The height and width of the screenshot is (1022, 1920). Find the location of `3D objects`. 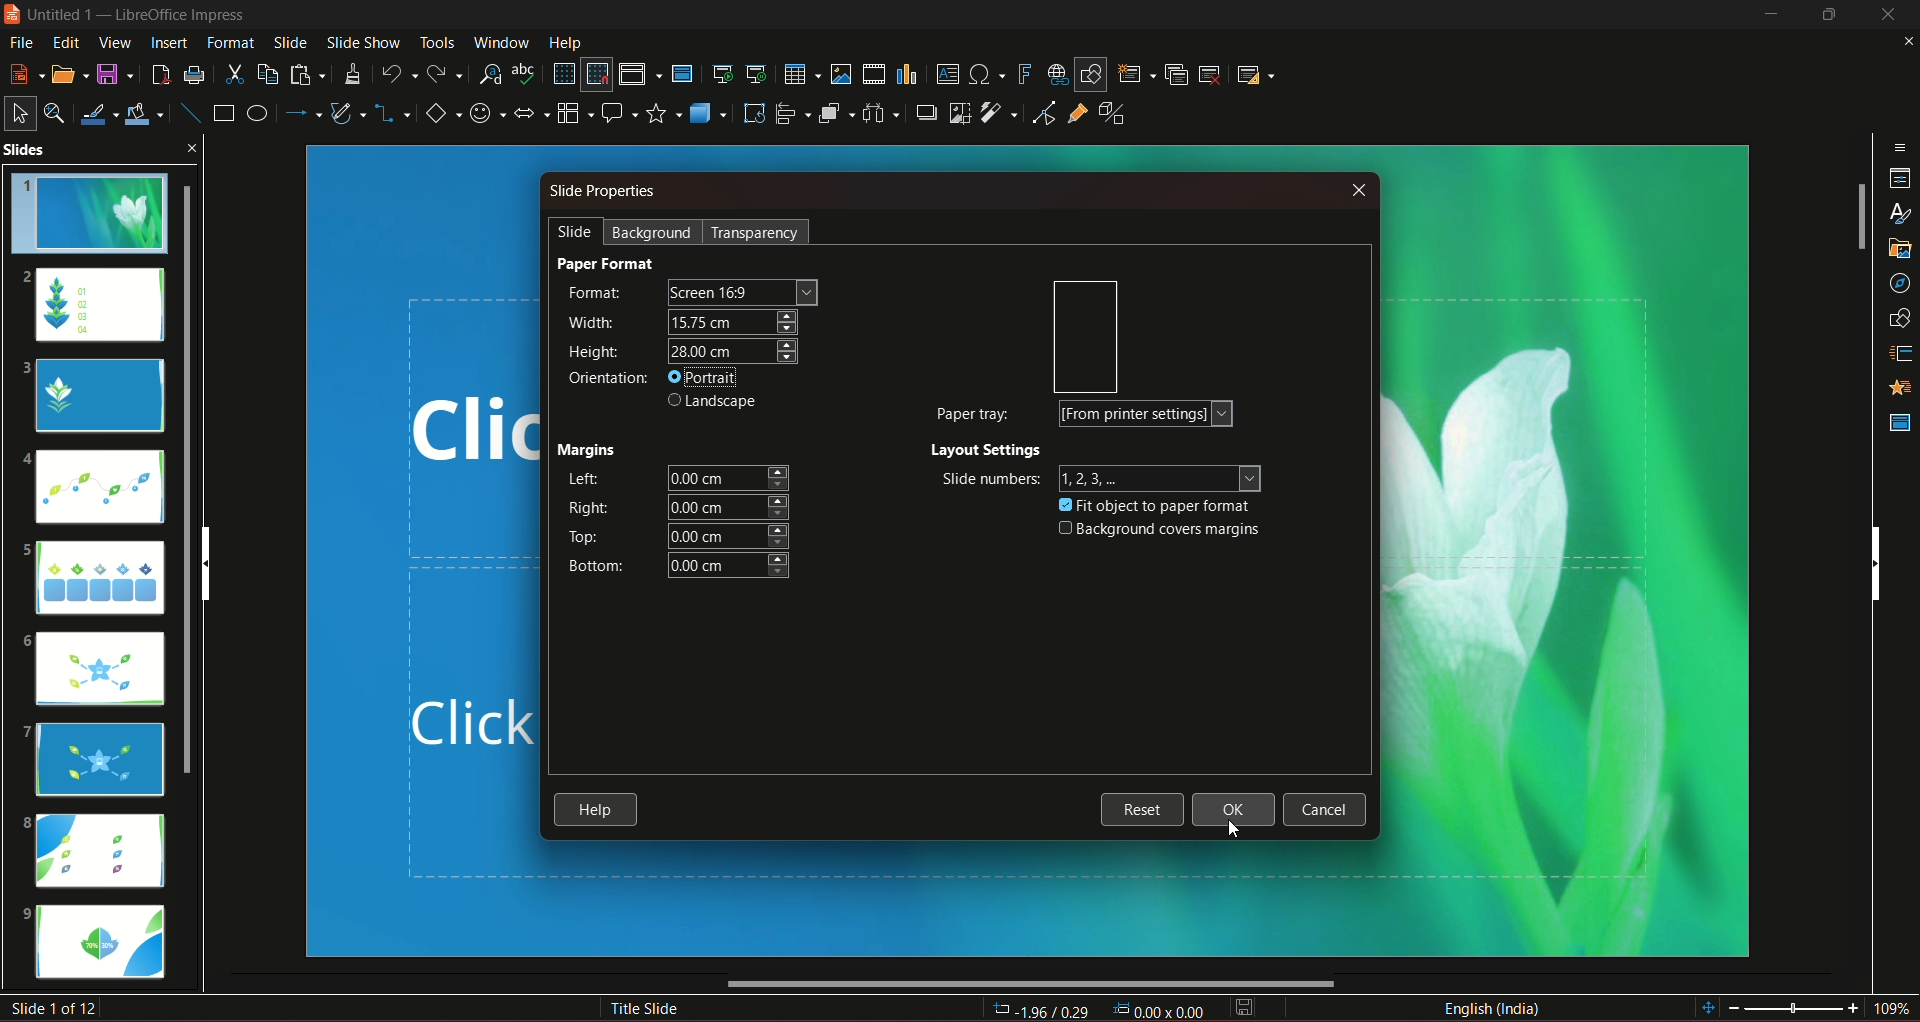

3D objects is located at coordinates (707, 112).